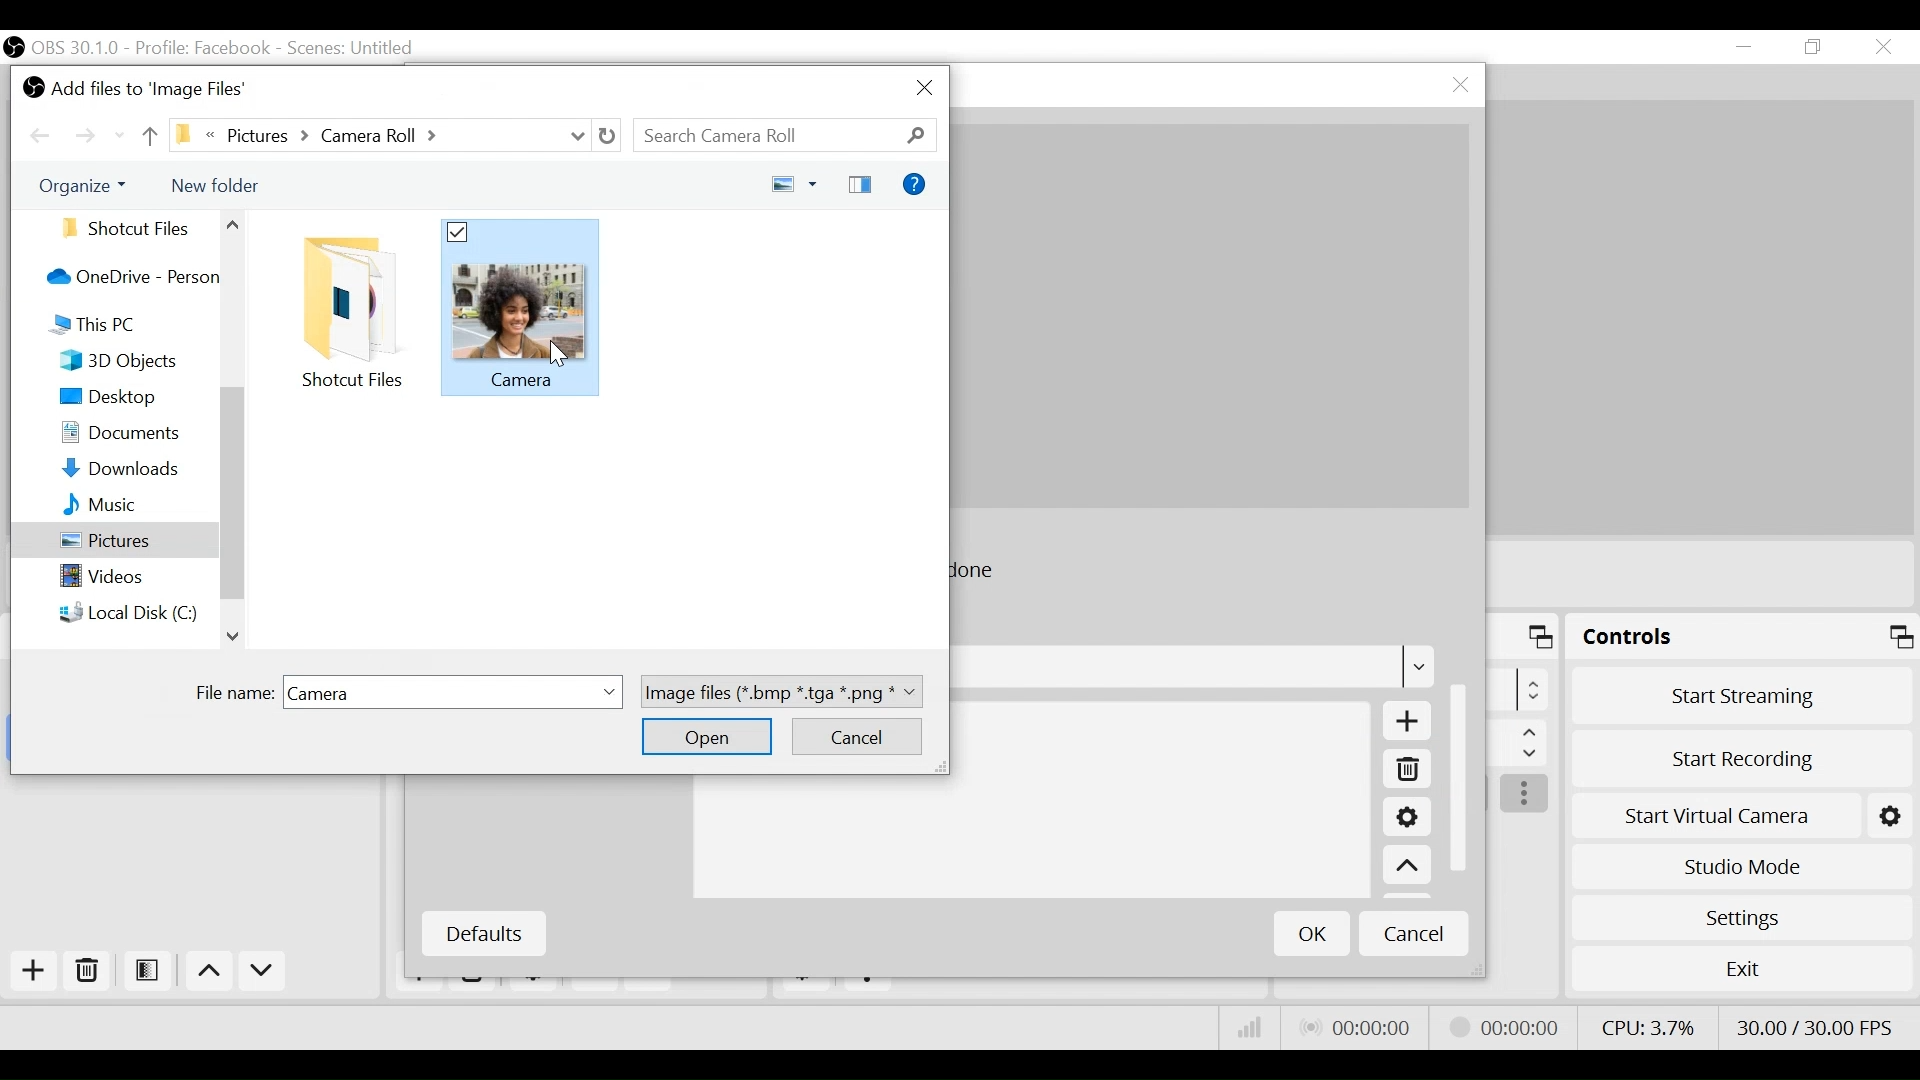  I want to click on Search, so click(784, 137).